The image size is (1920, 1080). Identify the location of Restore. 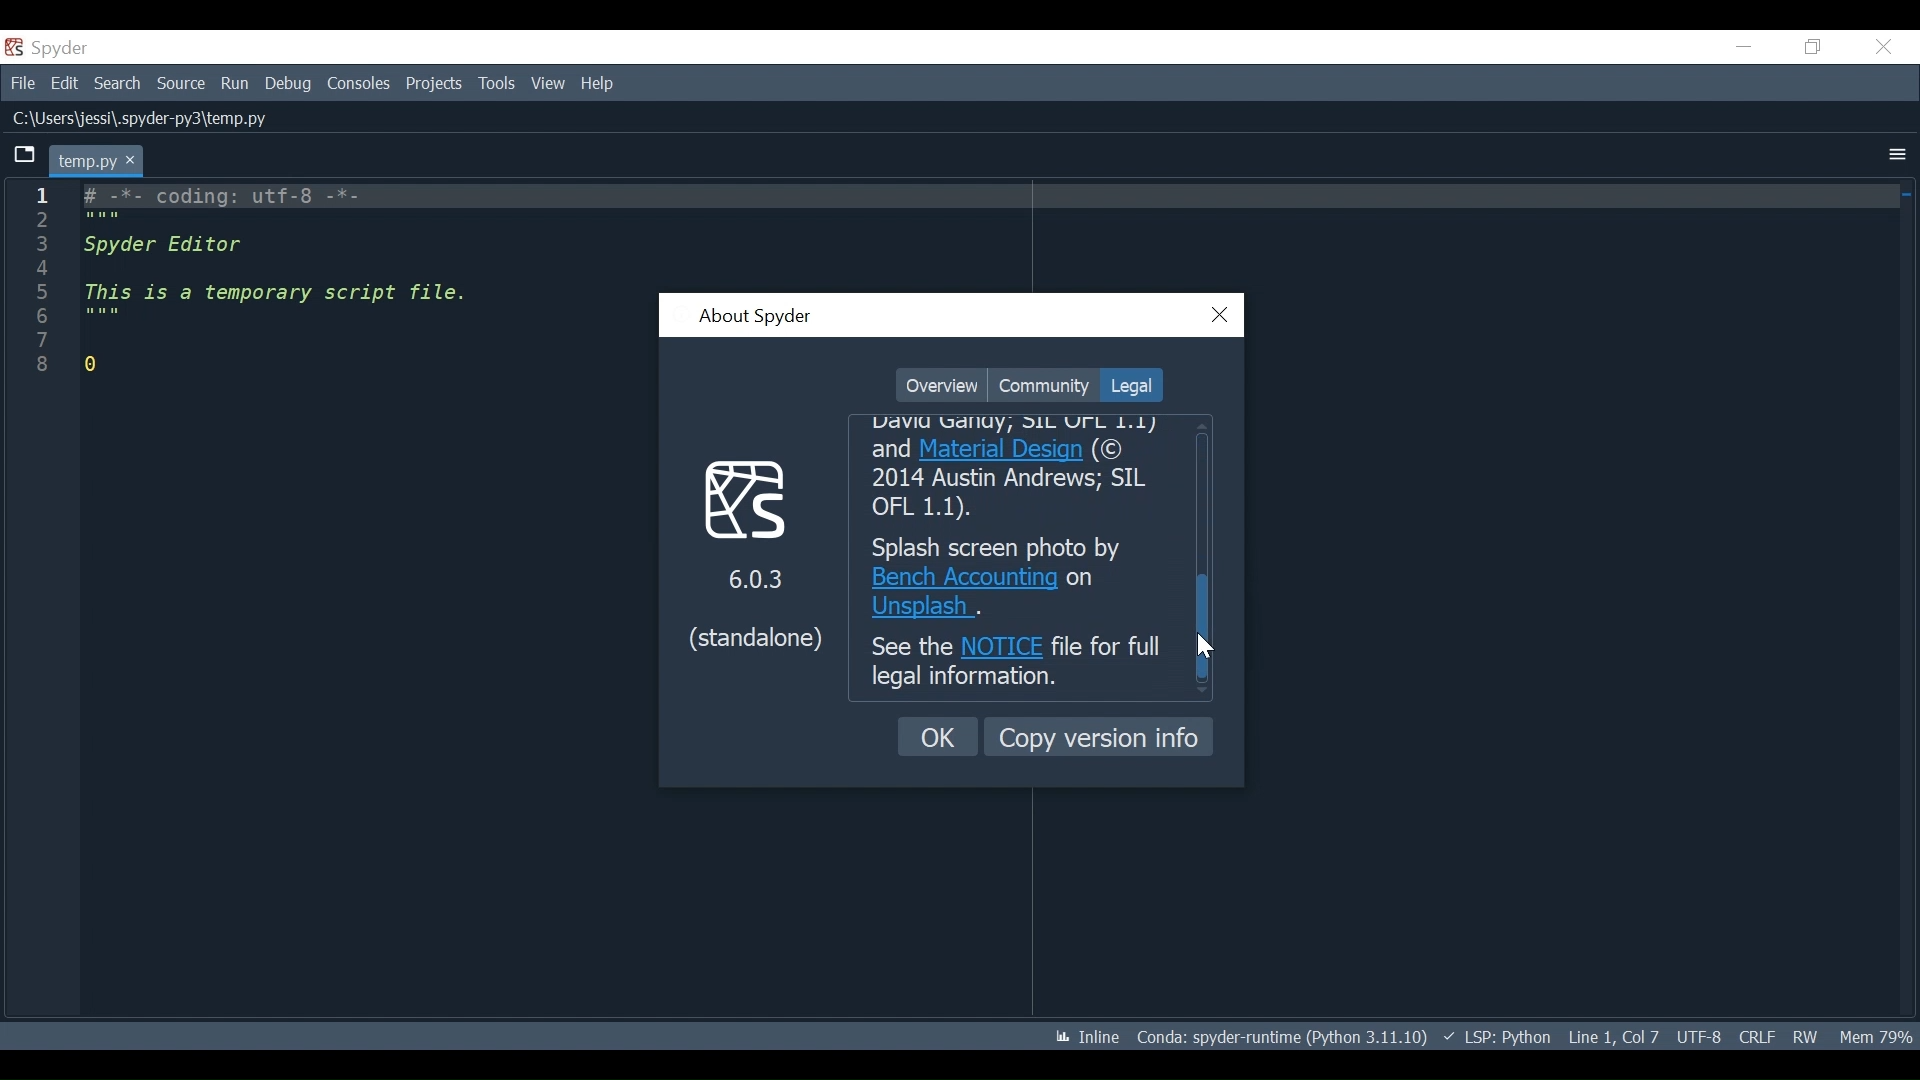
(1814, 46).